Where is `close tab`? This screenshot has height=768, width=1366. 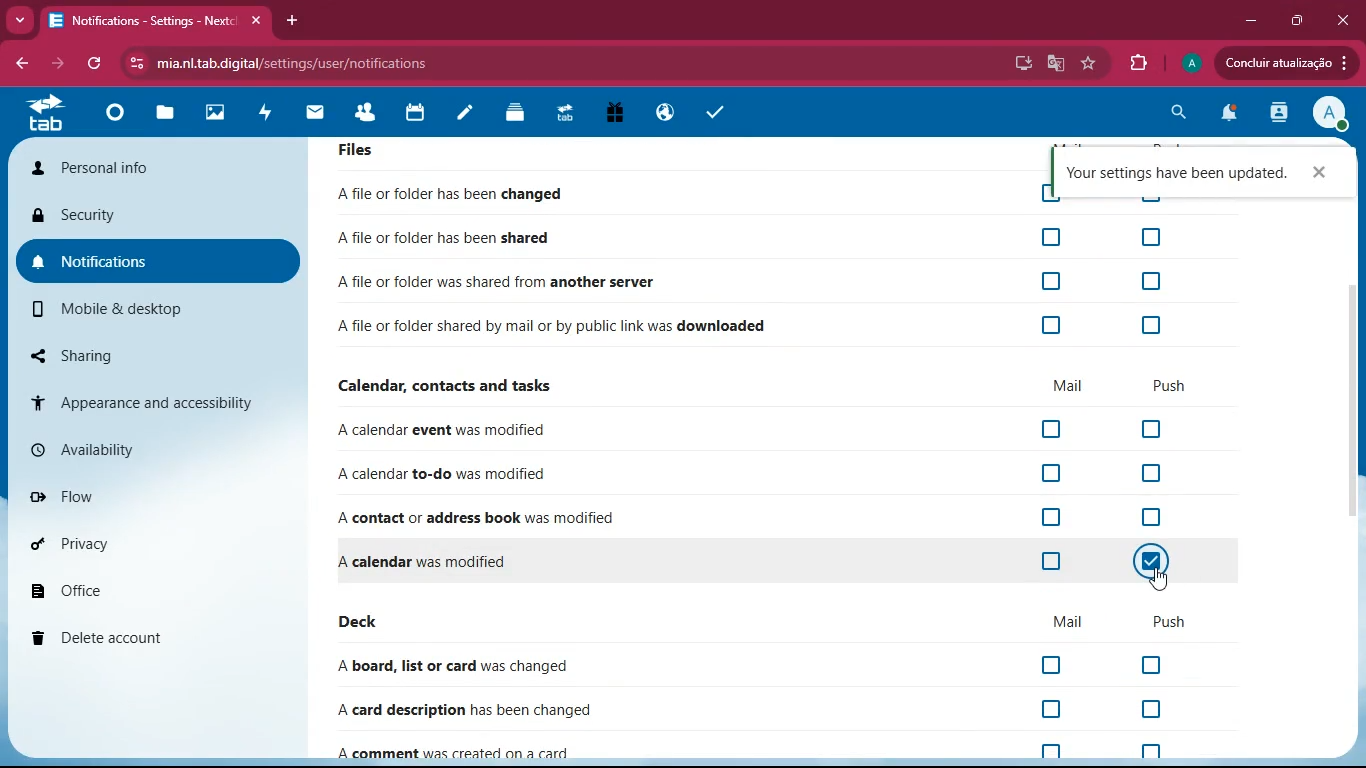 close tab is located at coordinates (257, 20).